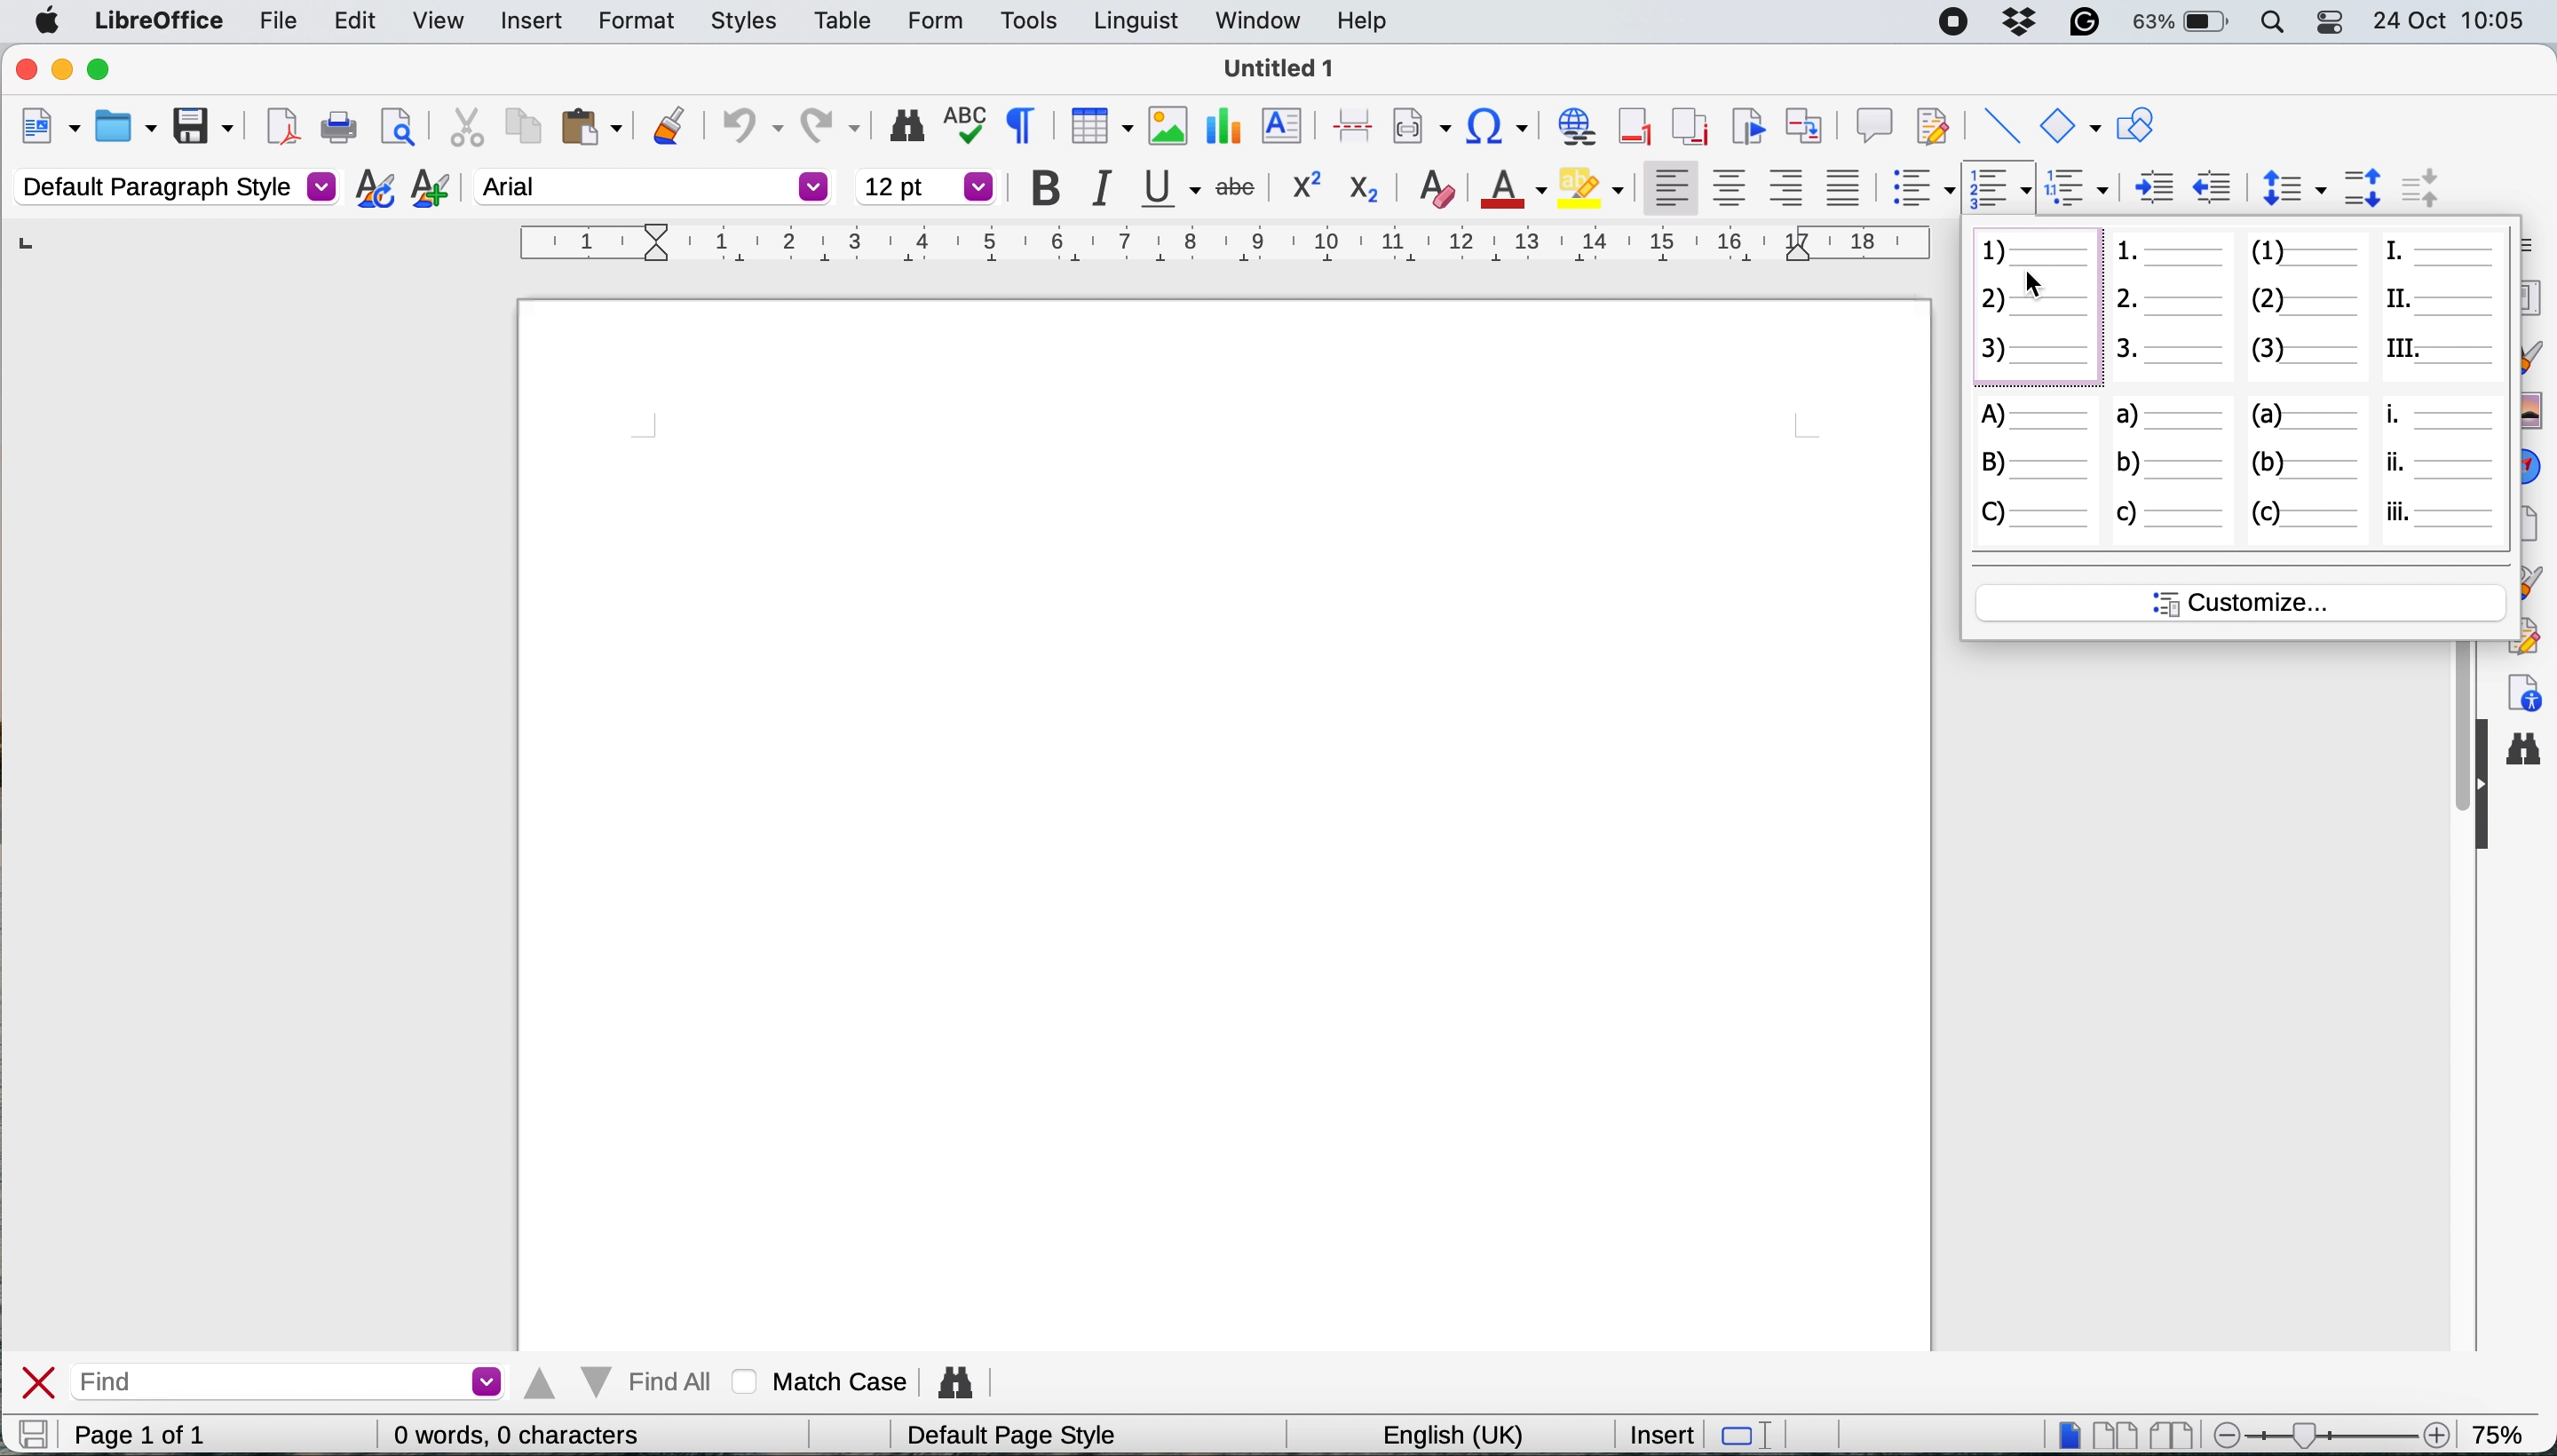 This screenshot has width=2557, height=1456. What do you see at coordinates (1687, 125) in the screenshot?
I see `insert endnote` at bounding box center [1687, 125].